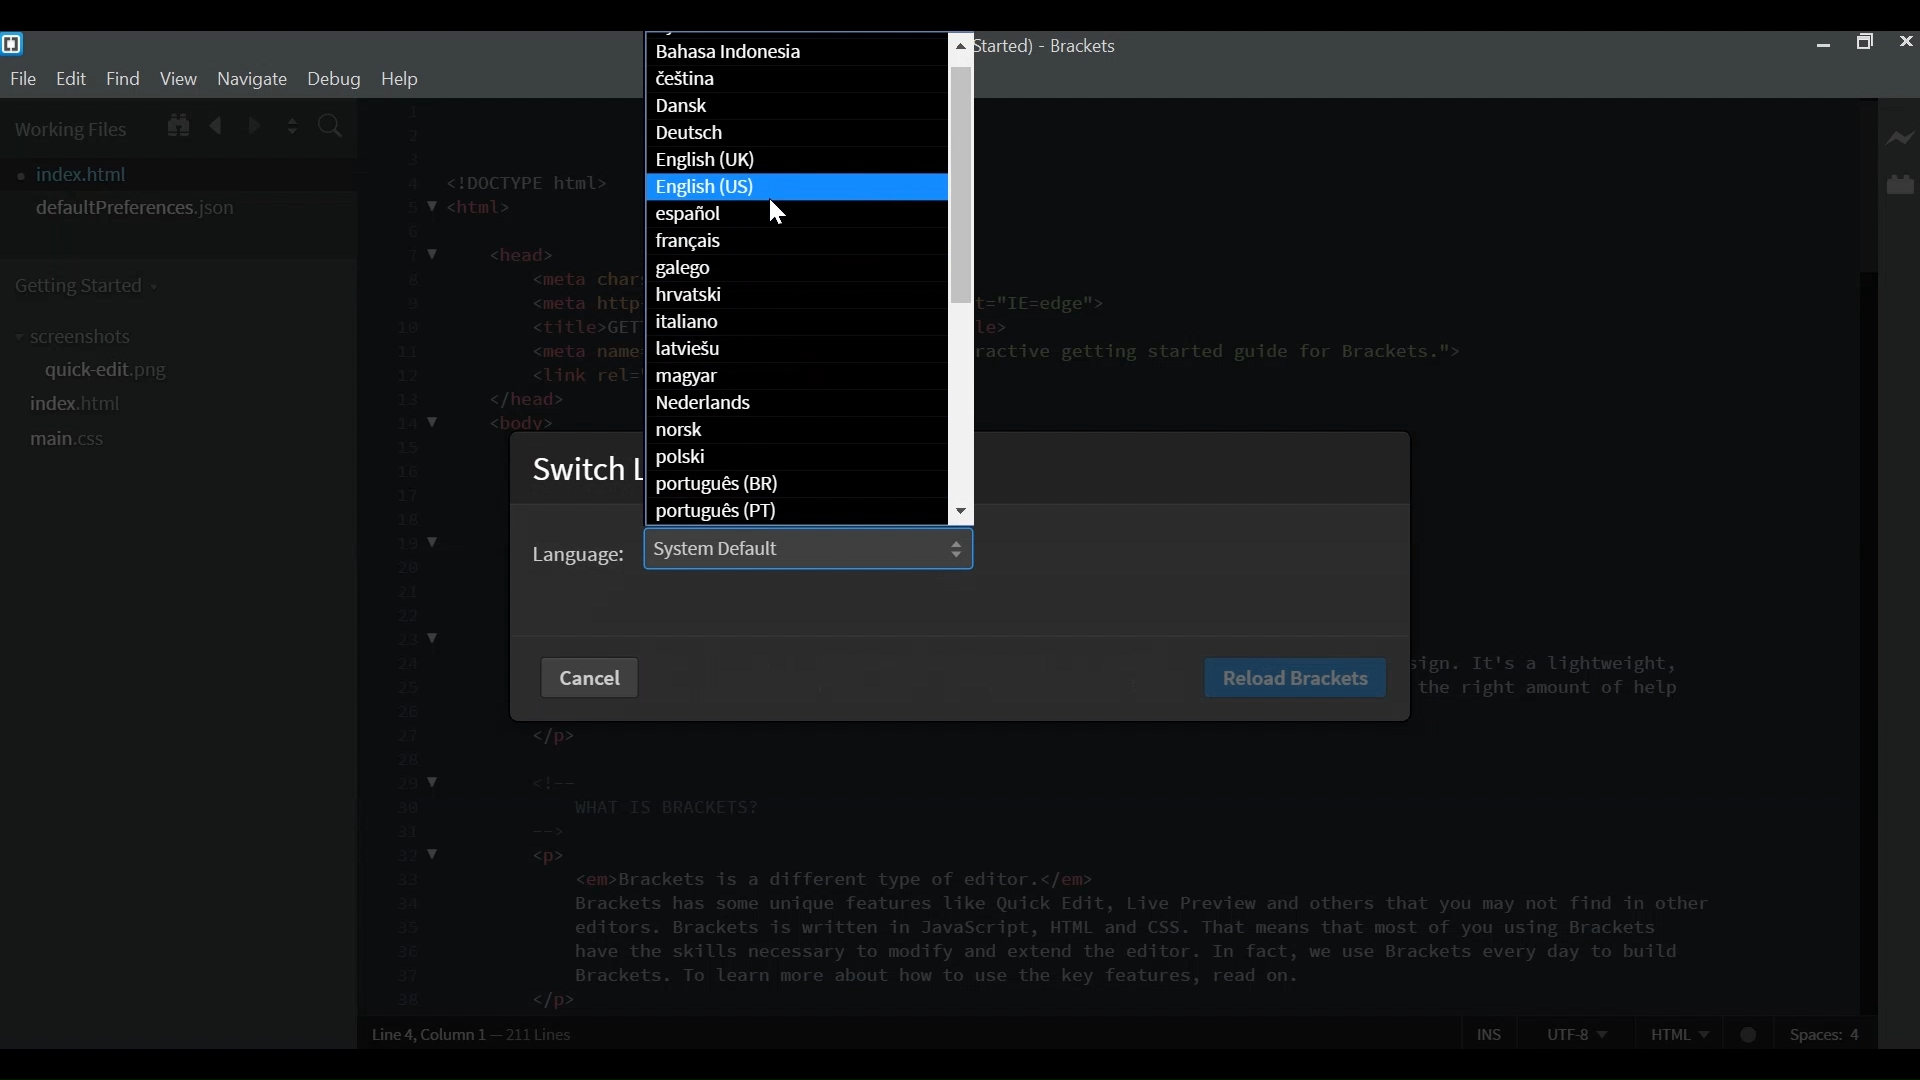 This screenshot has width=1920, height=1080. I want to click on , so click(794, 348).